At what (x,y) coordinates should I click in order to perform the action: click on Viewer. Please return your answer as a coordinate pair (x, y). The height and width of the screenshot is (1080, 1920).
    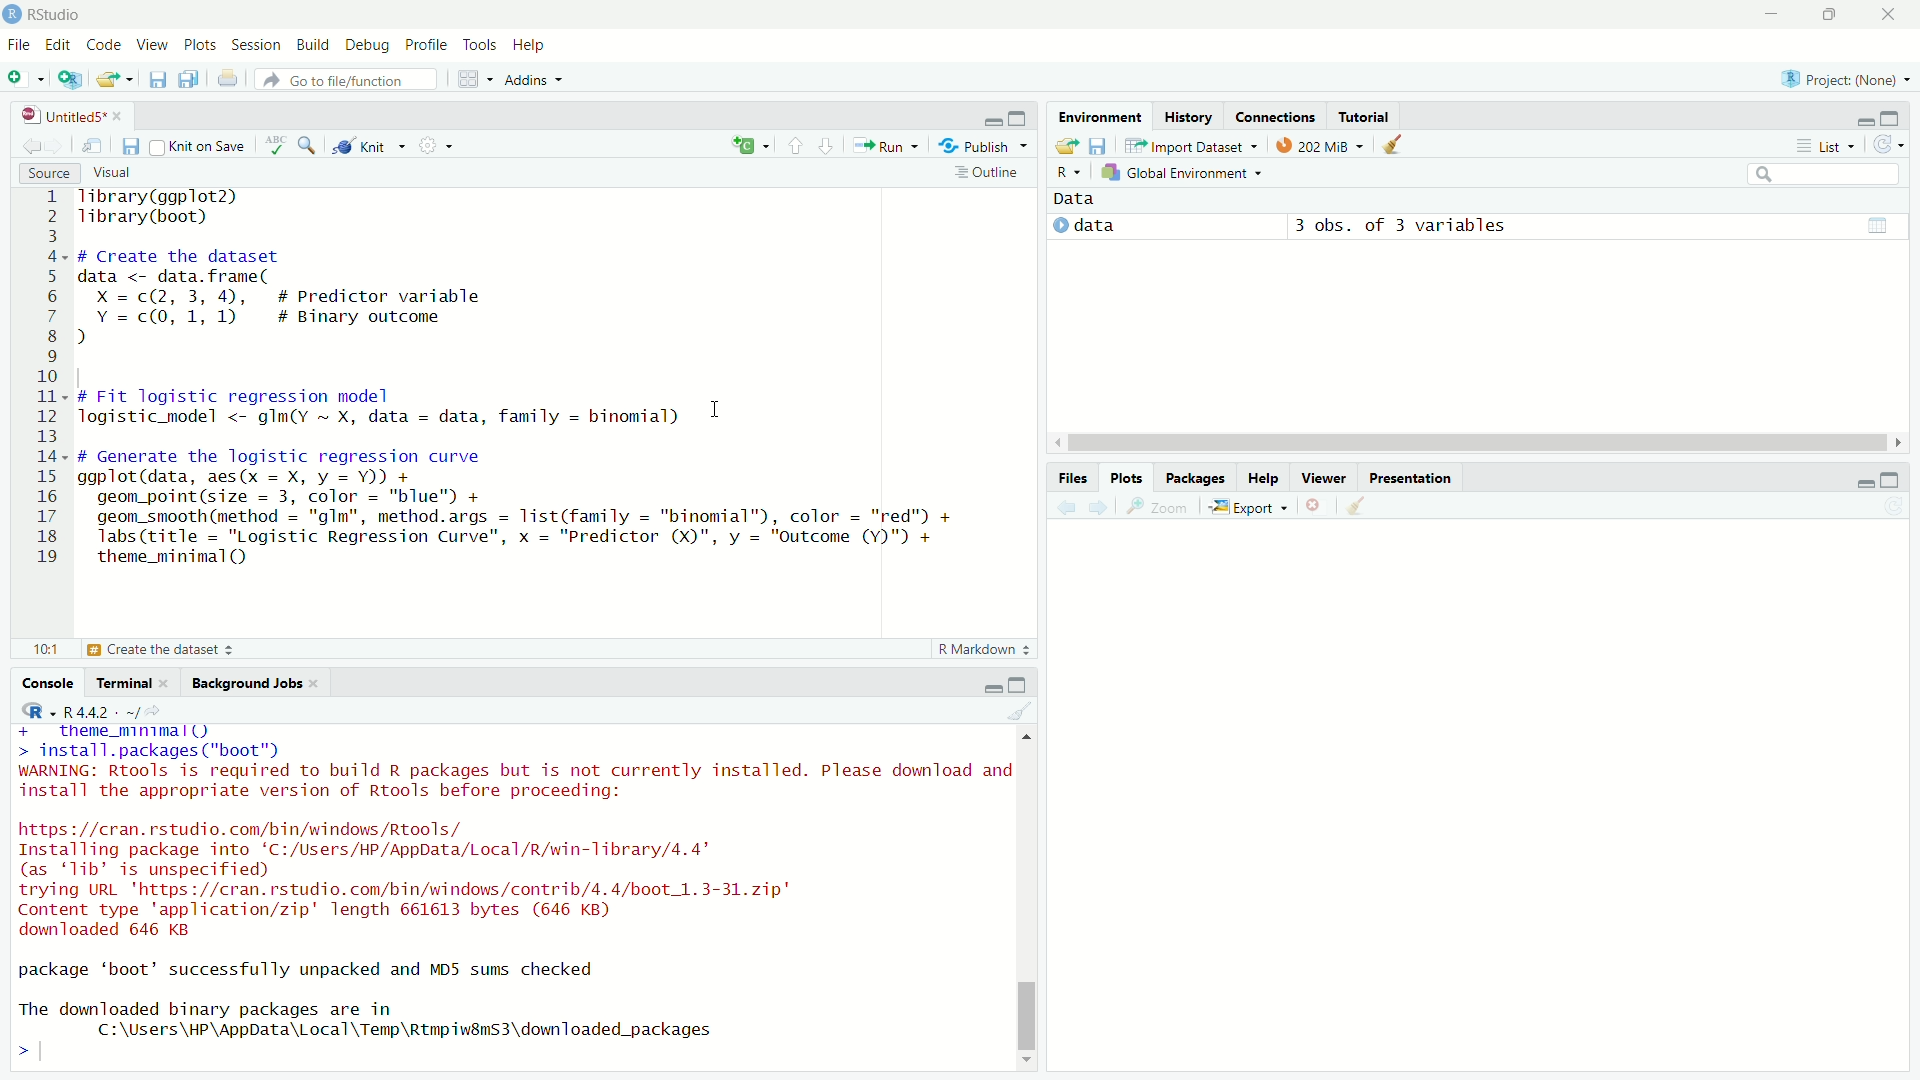
    Looking at the image, I should click on (1324, 476).